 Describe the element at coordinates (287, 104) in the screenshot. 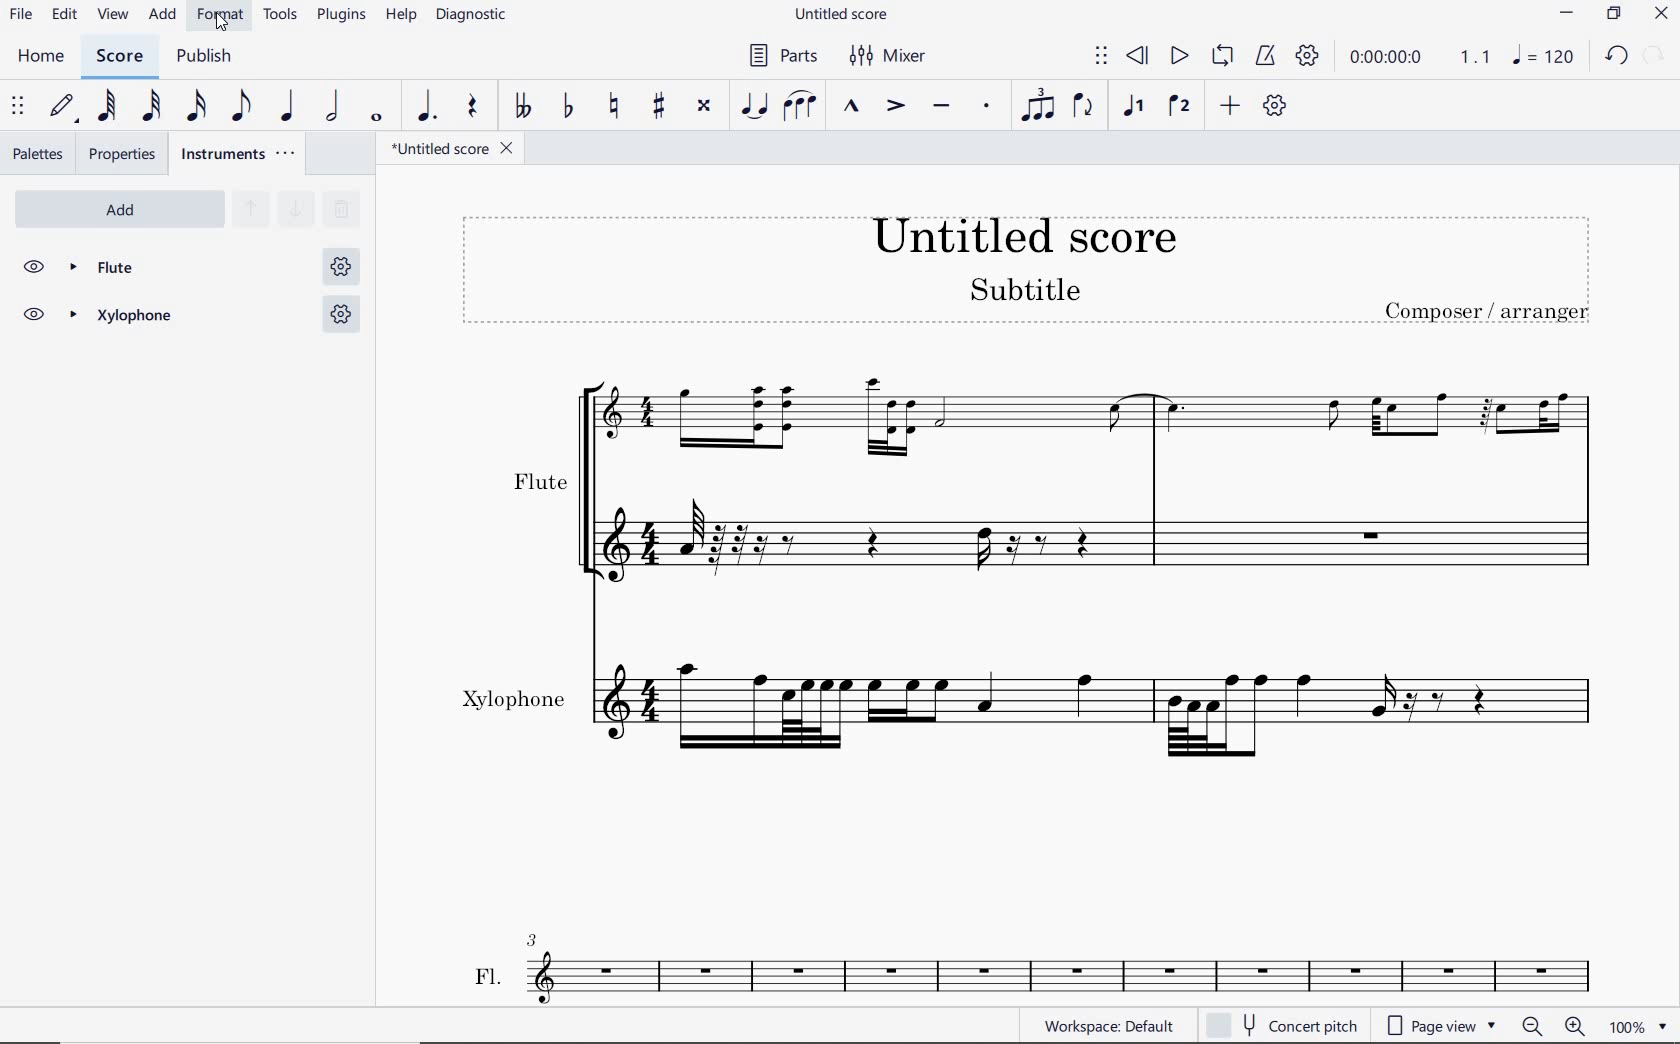

I see `QUARTER NOTE` at that location.